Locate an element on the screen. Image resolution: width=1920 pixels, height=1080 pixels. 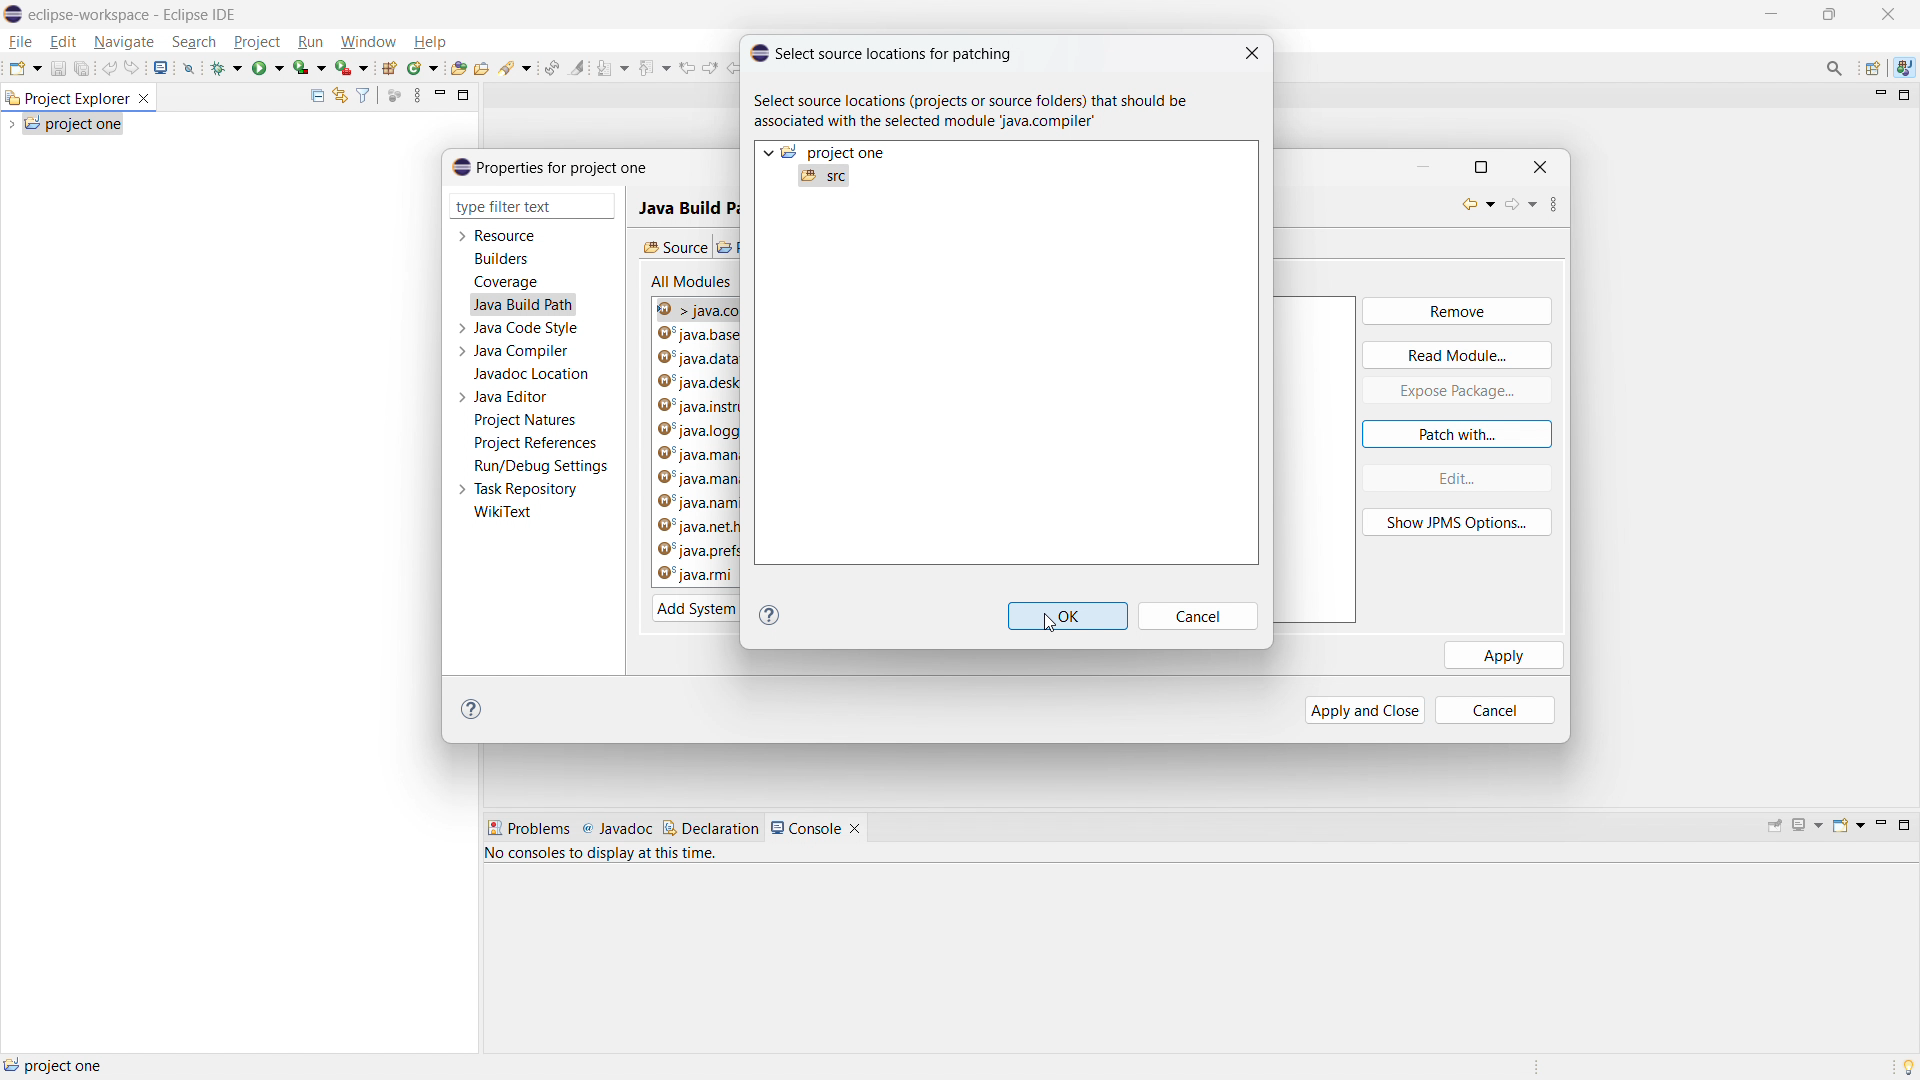
toggle ant editor auto reconcile is located at coordinates (551, 67).